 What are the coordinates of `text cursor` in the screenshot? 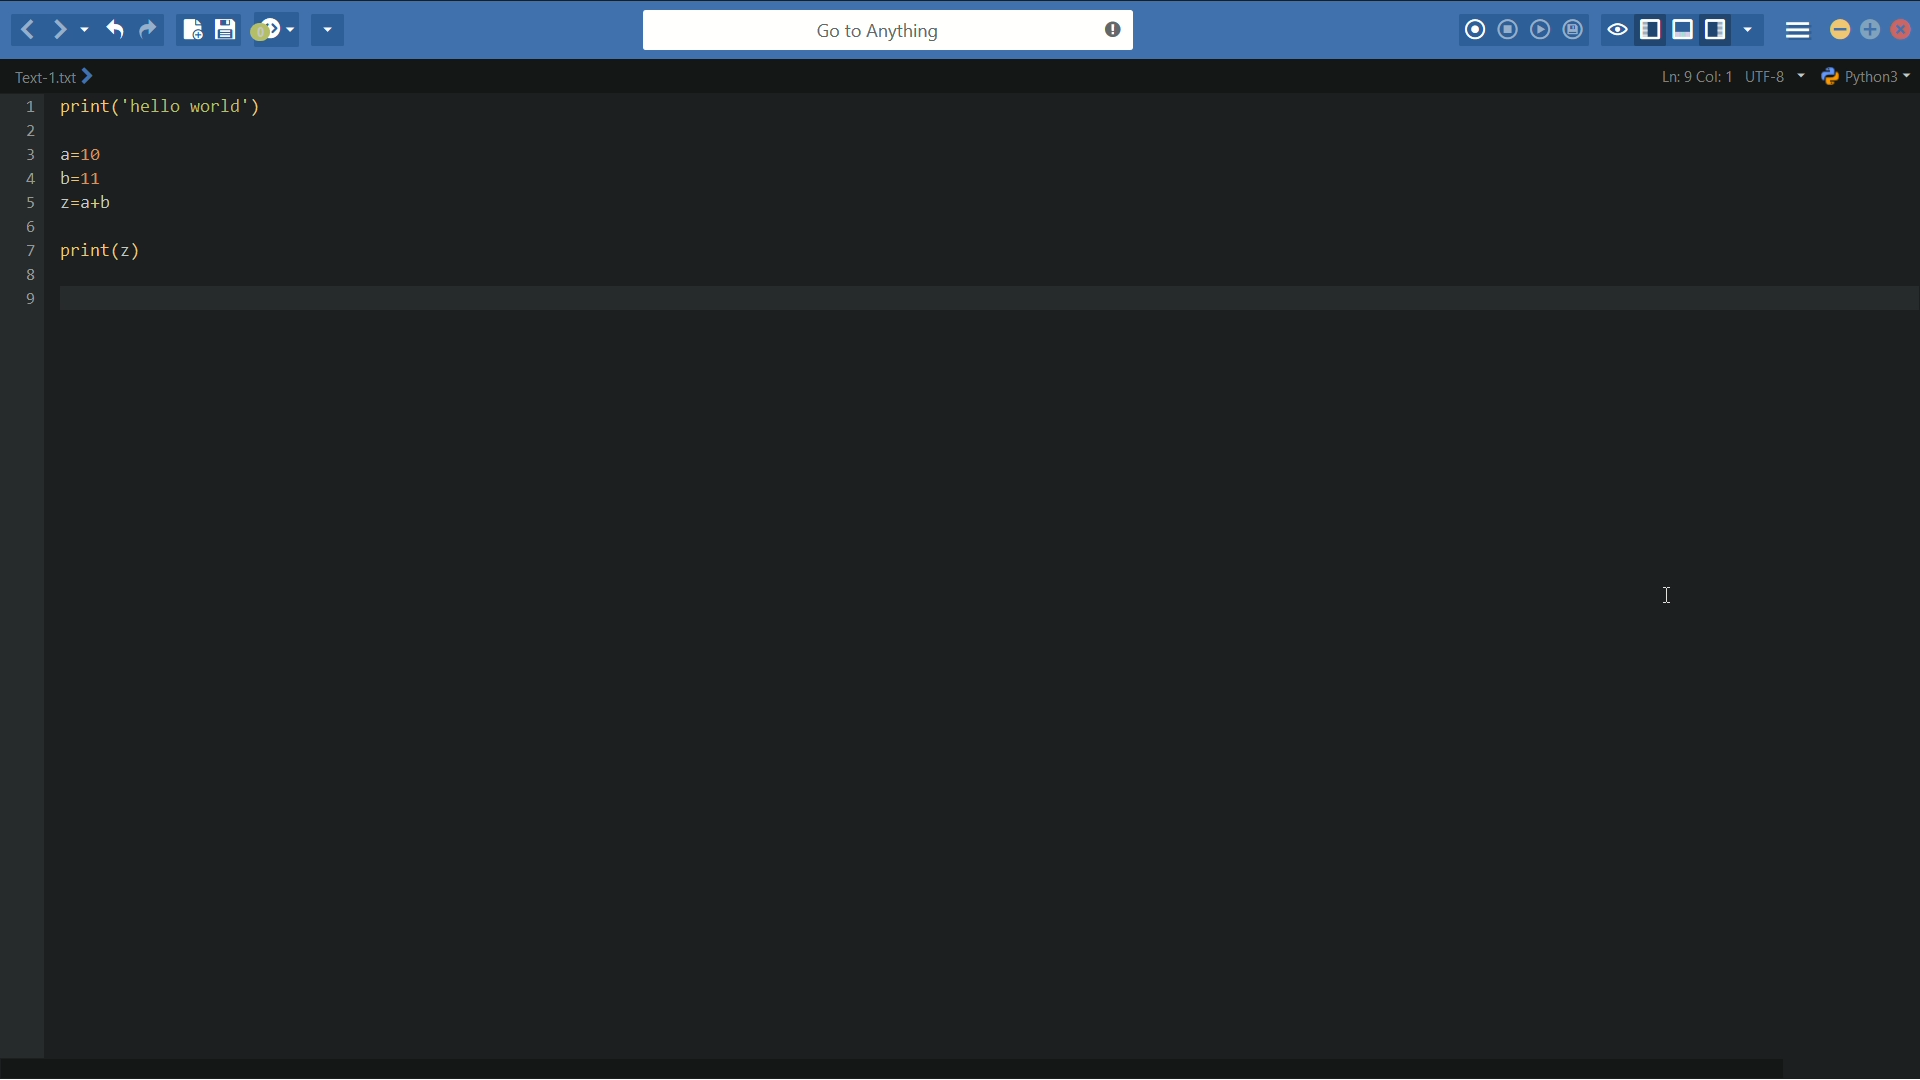 It's located at (74, 298).